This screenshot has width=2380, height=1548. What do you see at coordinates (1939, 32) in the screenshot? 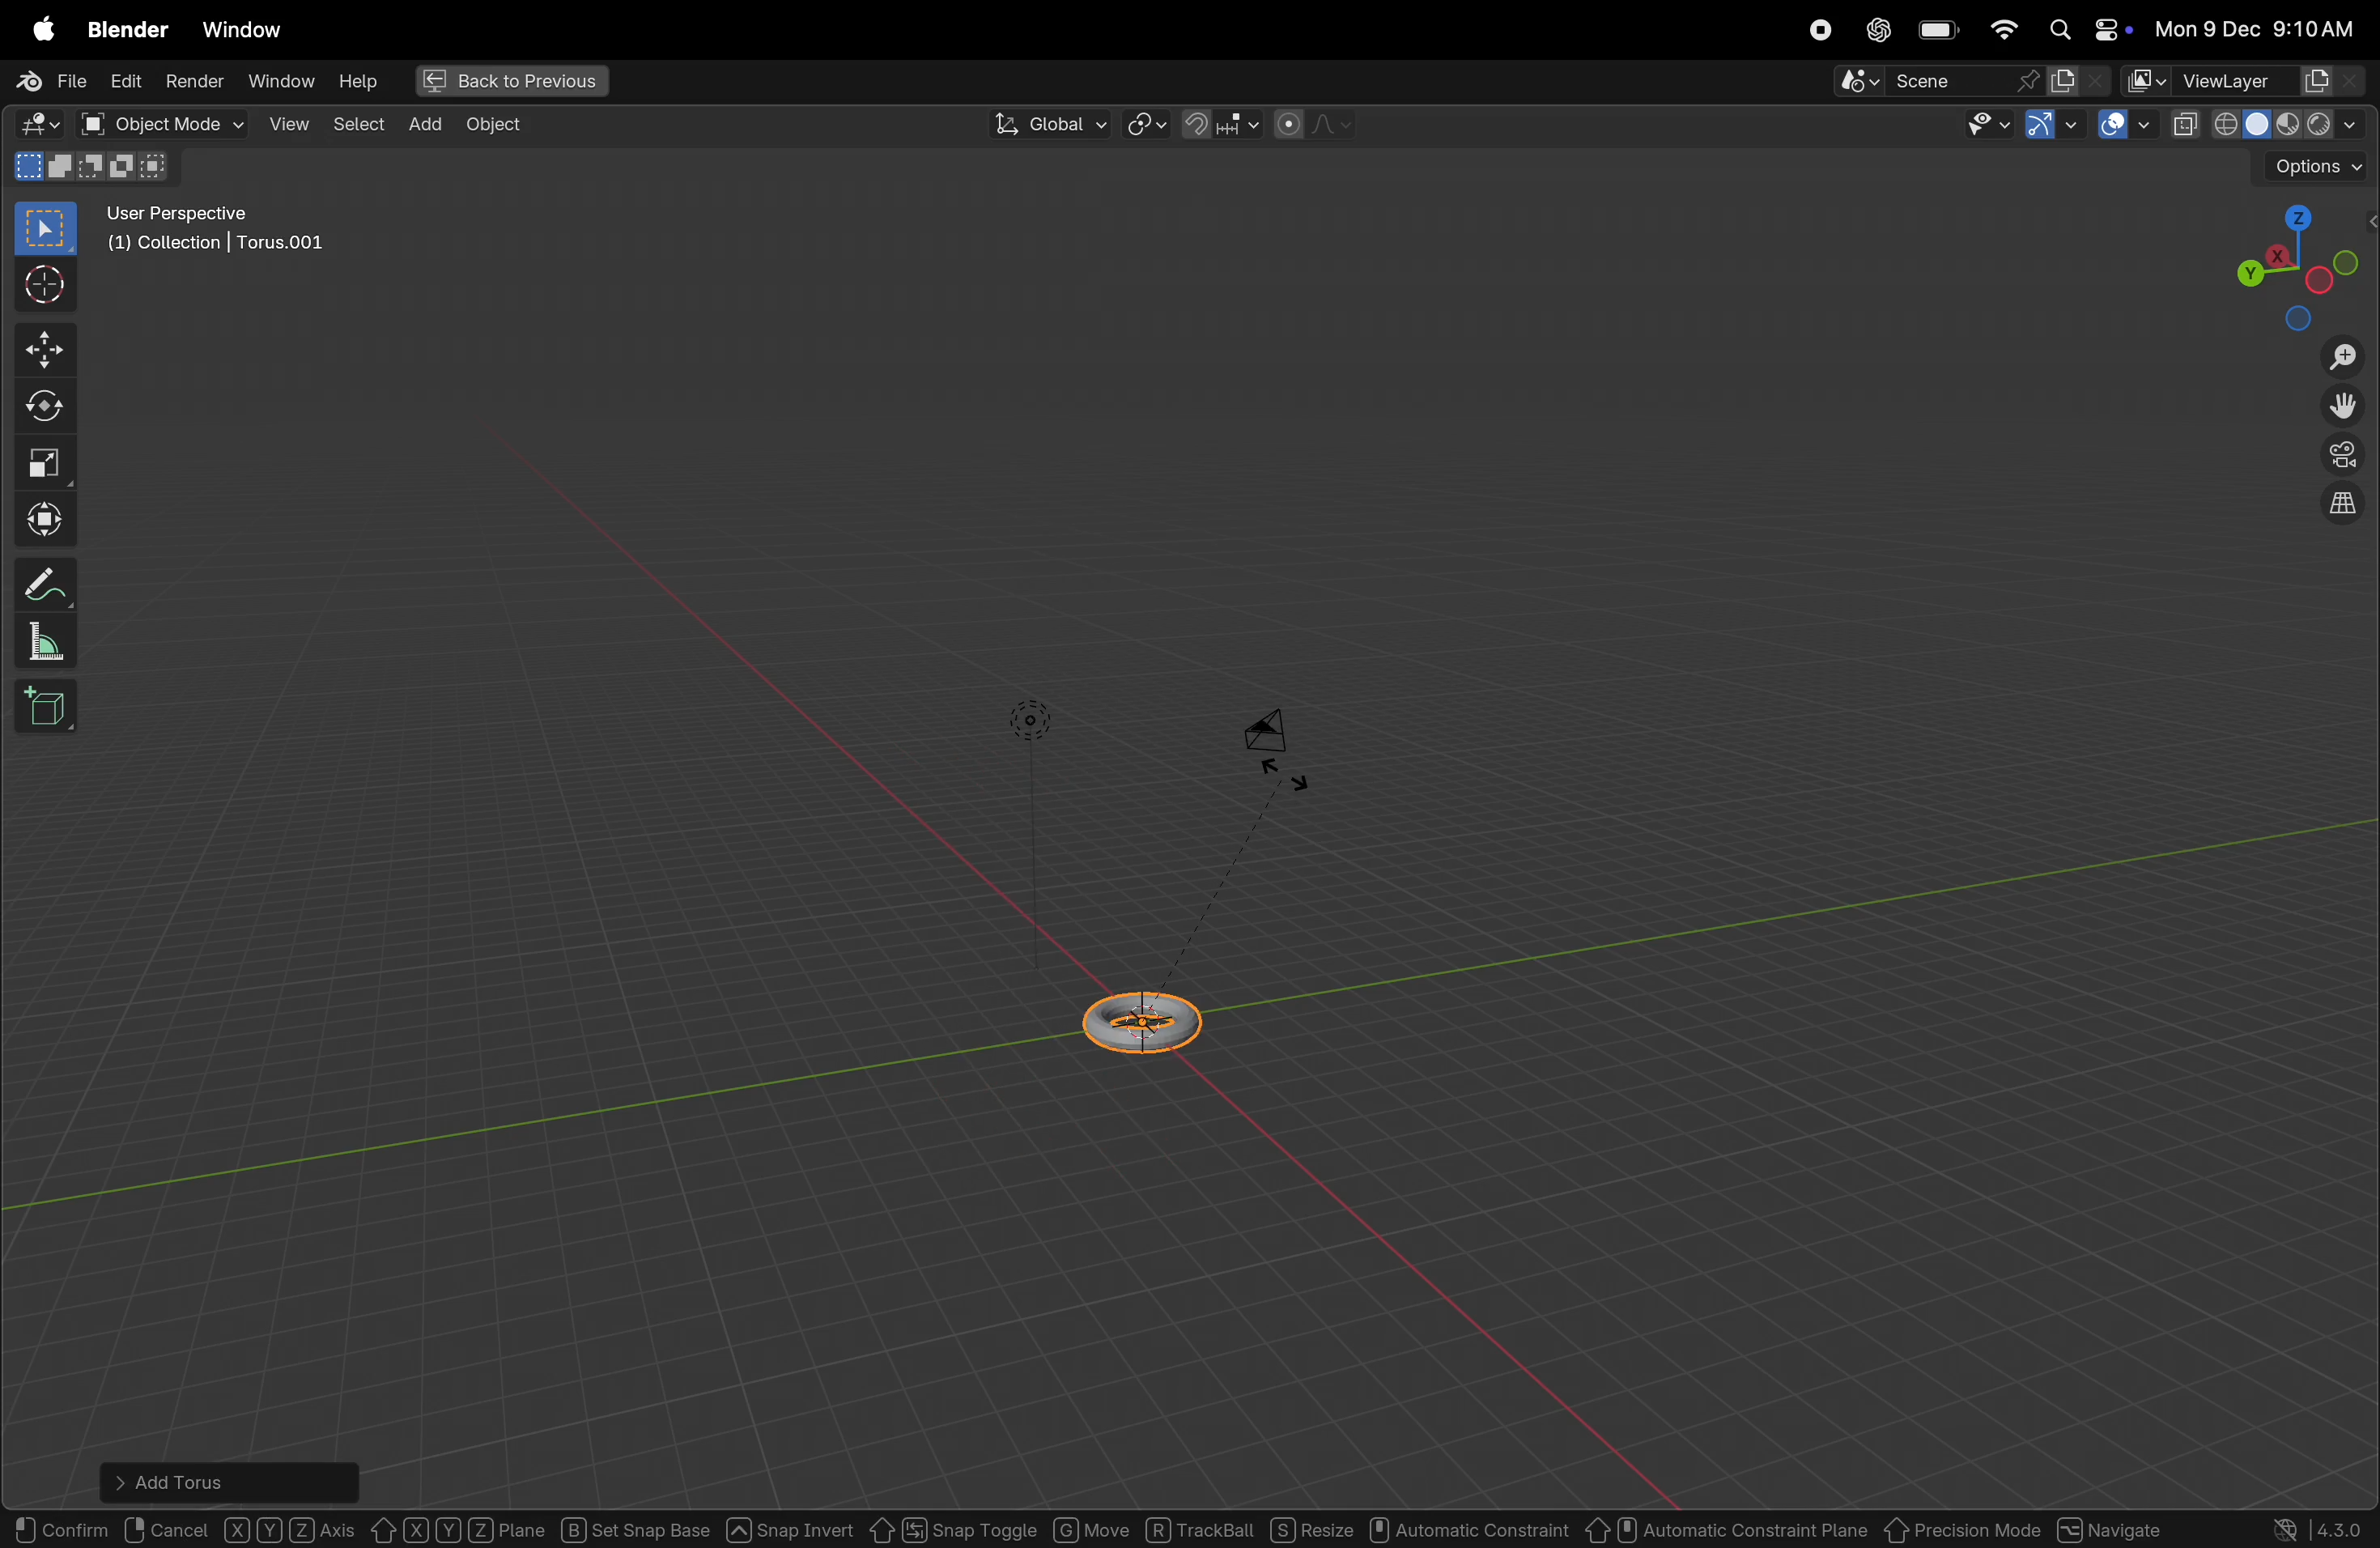
I see `battery` at bounding box center [1939, 32].